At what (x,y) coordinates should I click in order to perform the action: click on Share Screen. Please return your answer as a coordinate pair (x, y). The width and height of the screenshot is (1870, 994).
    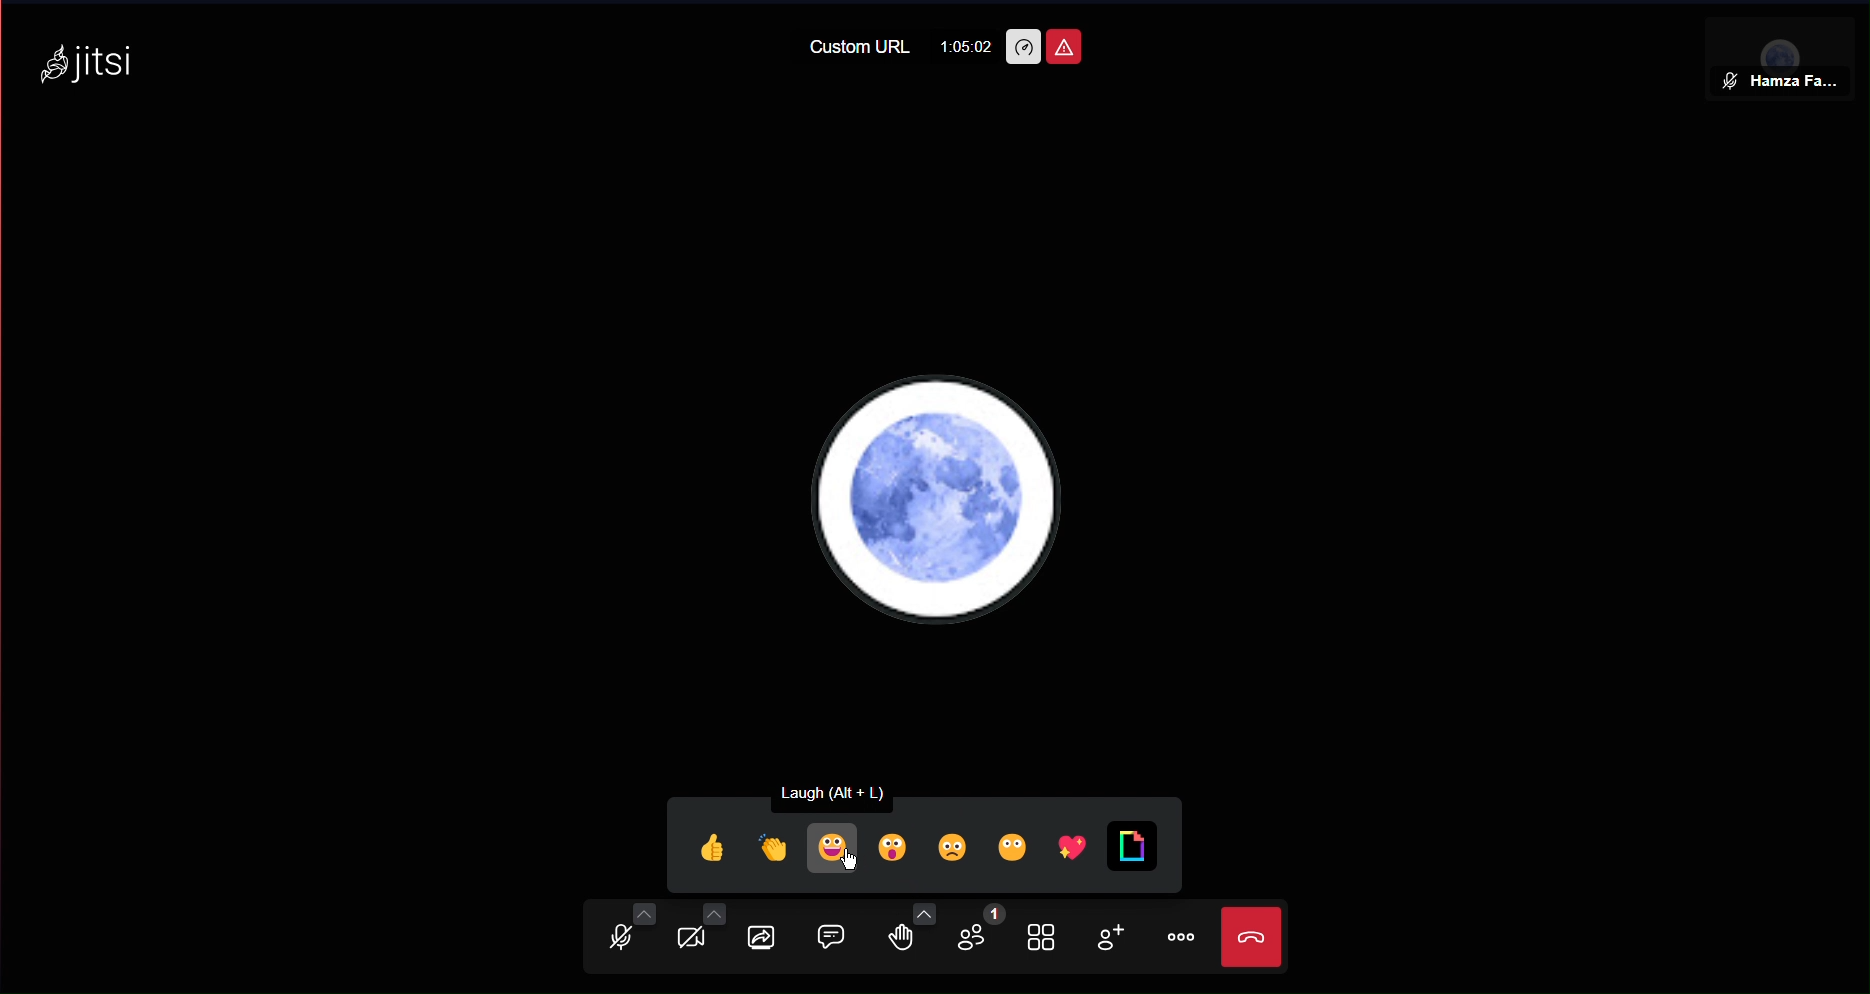
    Looking at the image, I should click on (772, 939).